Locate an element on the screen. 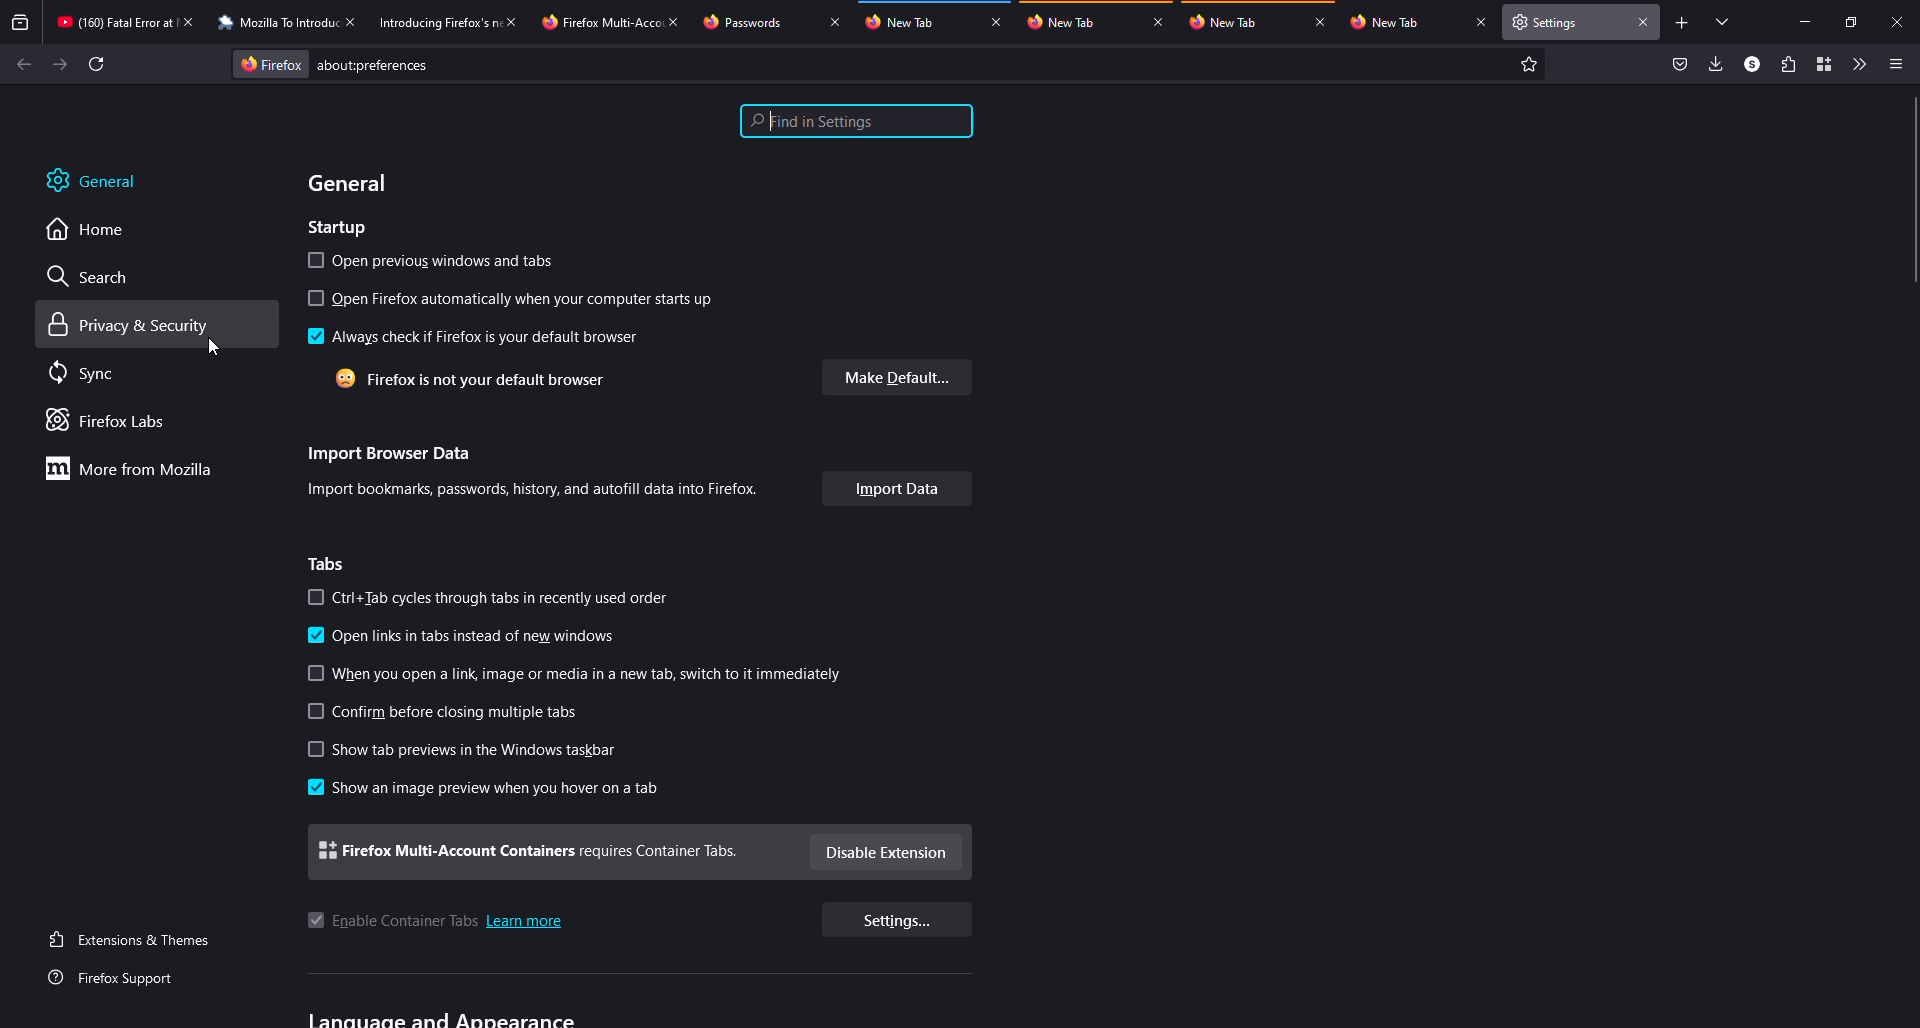 This screenshot has height=1028, width=1920. close is located at coordinates (1321, 23).